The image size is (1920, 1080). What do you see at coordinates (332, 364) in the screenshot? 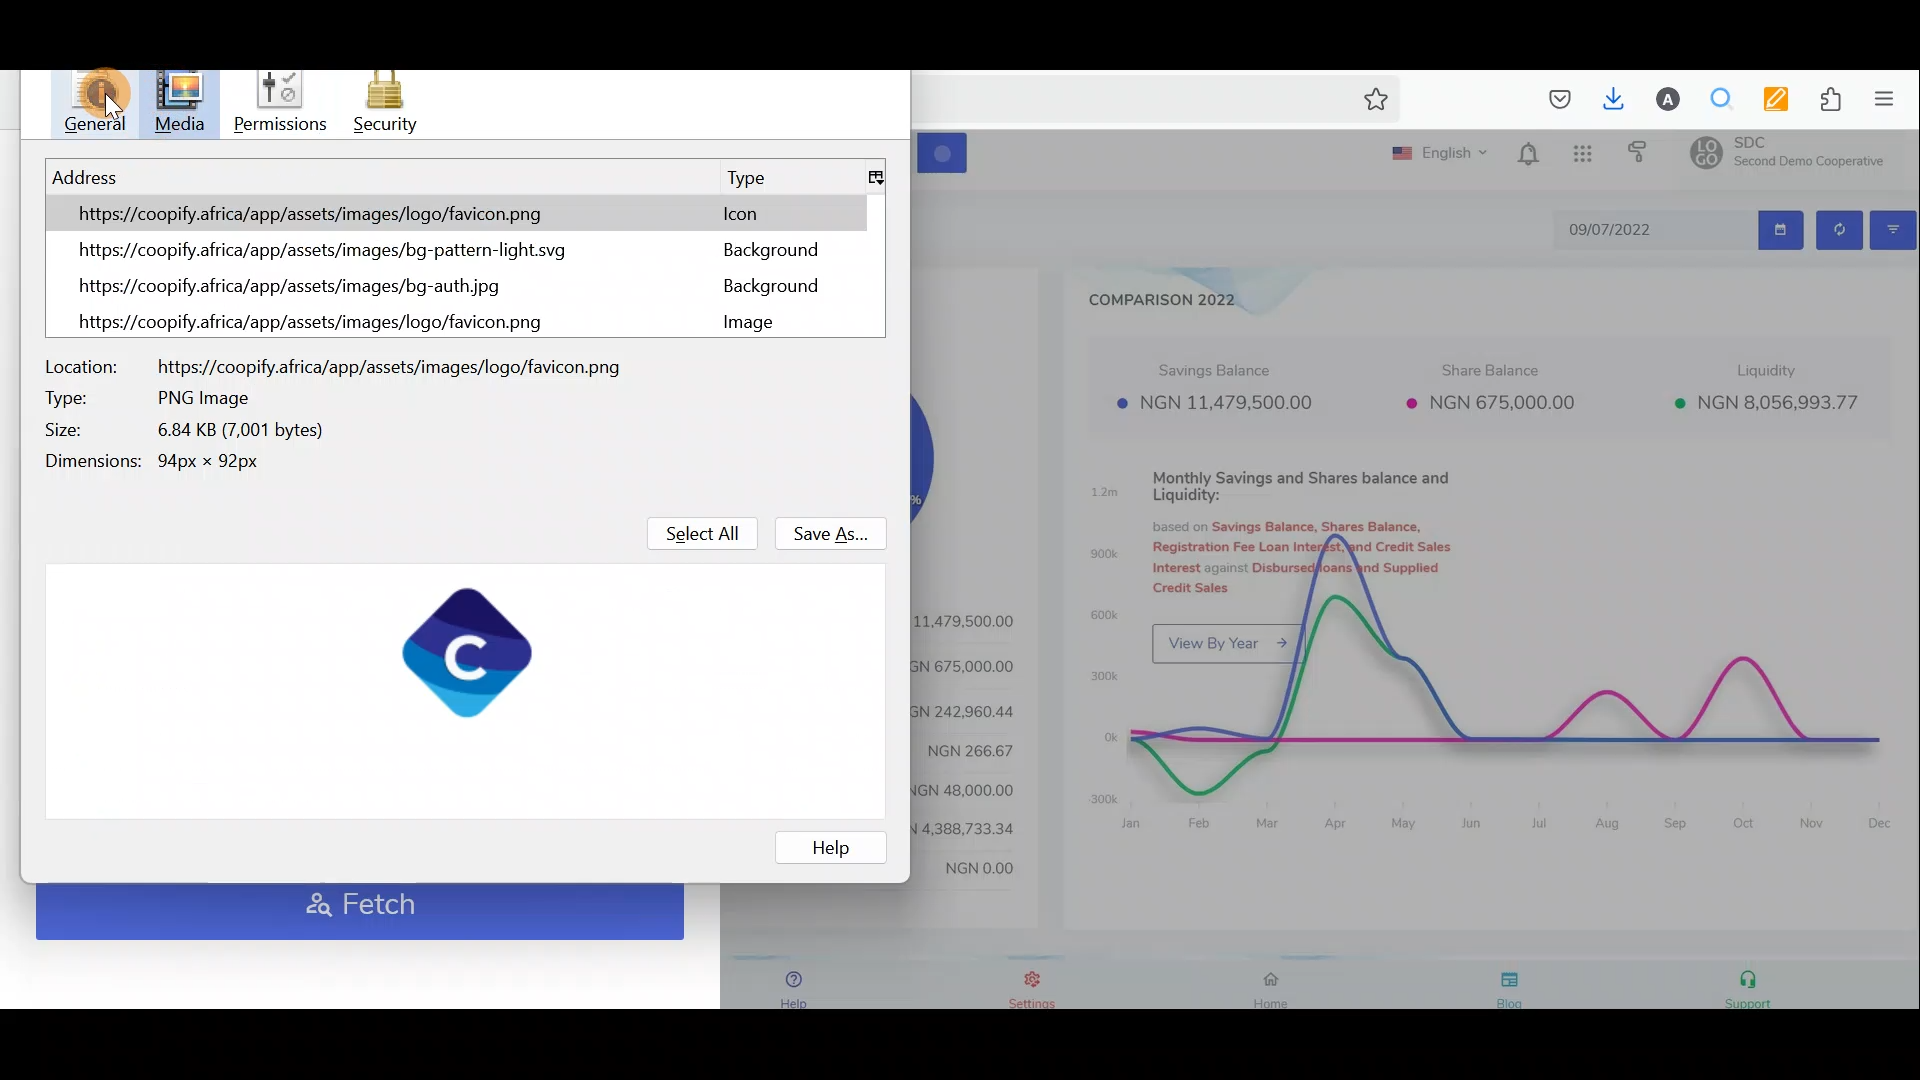
I see `Location` at bounding box center [332, 364].